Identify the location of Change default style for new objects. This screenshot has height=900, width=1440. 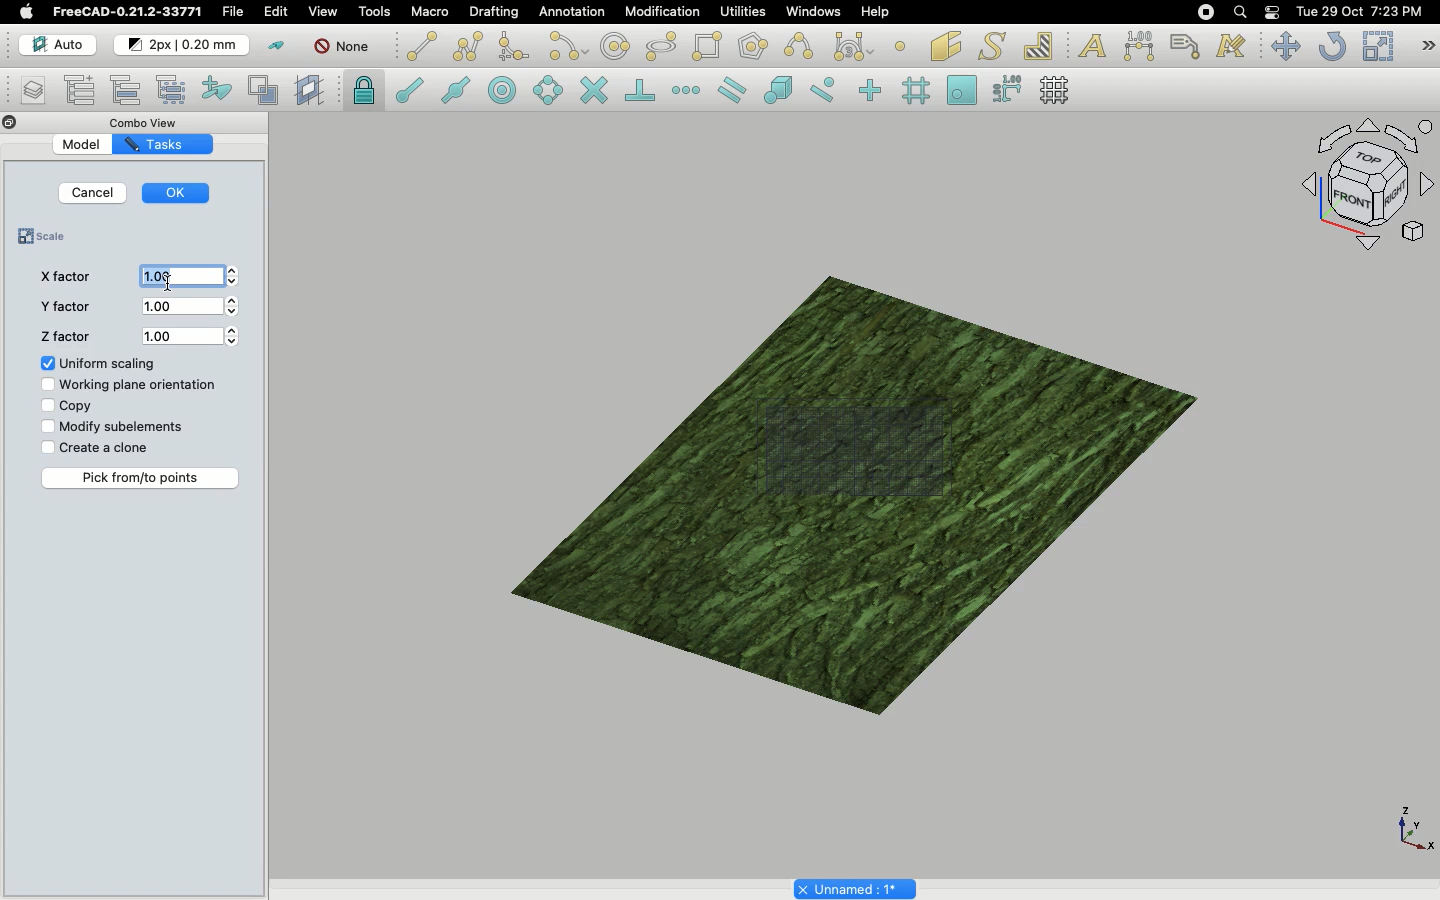
(183, 45).